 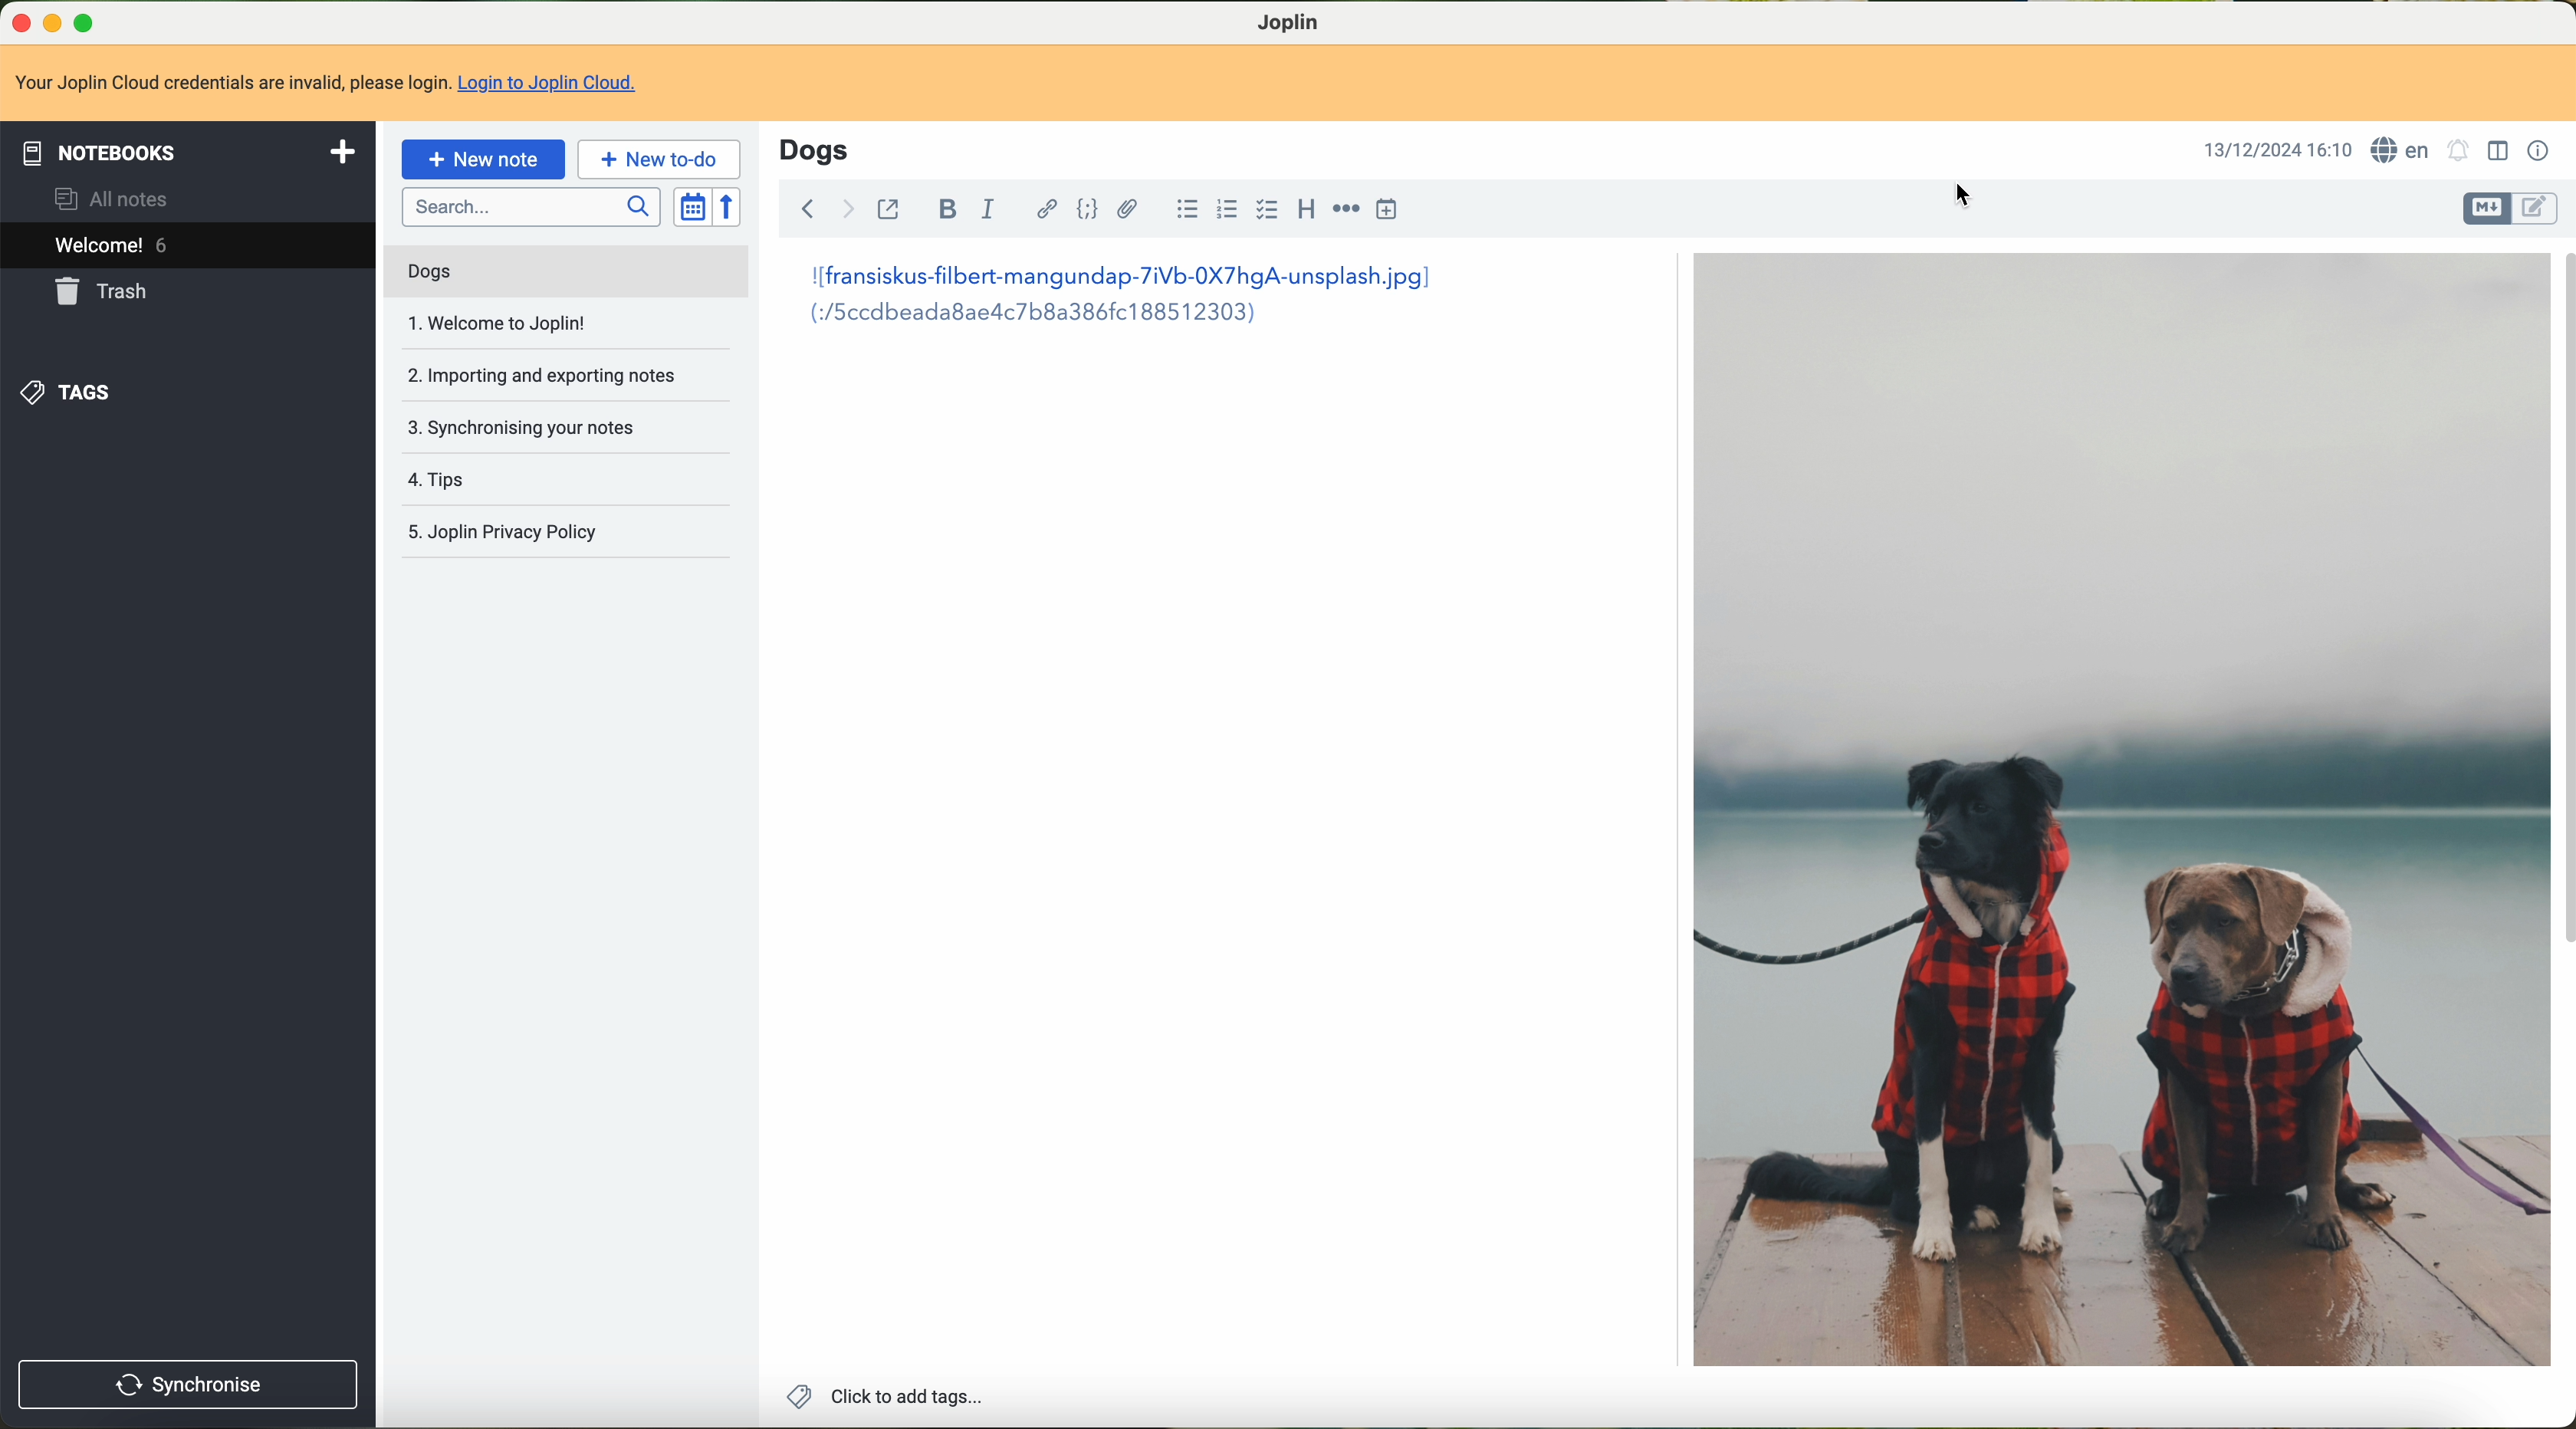 What do you see at coordinates (845, 207) in the screenshot?
I see `navigate foward arrow` at bounding box center [845, 207].